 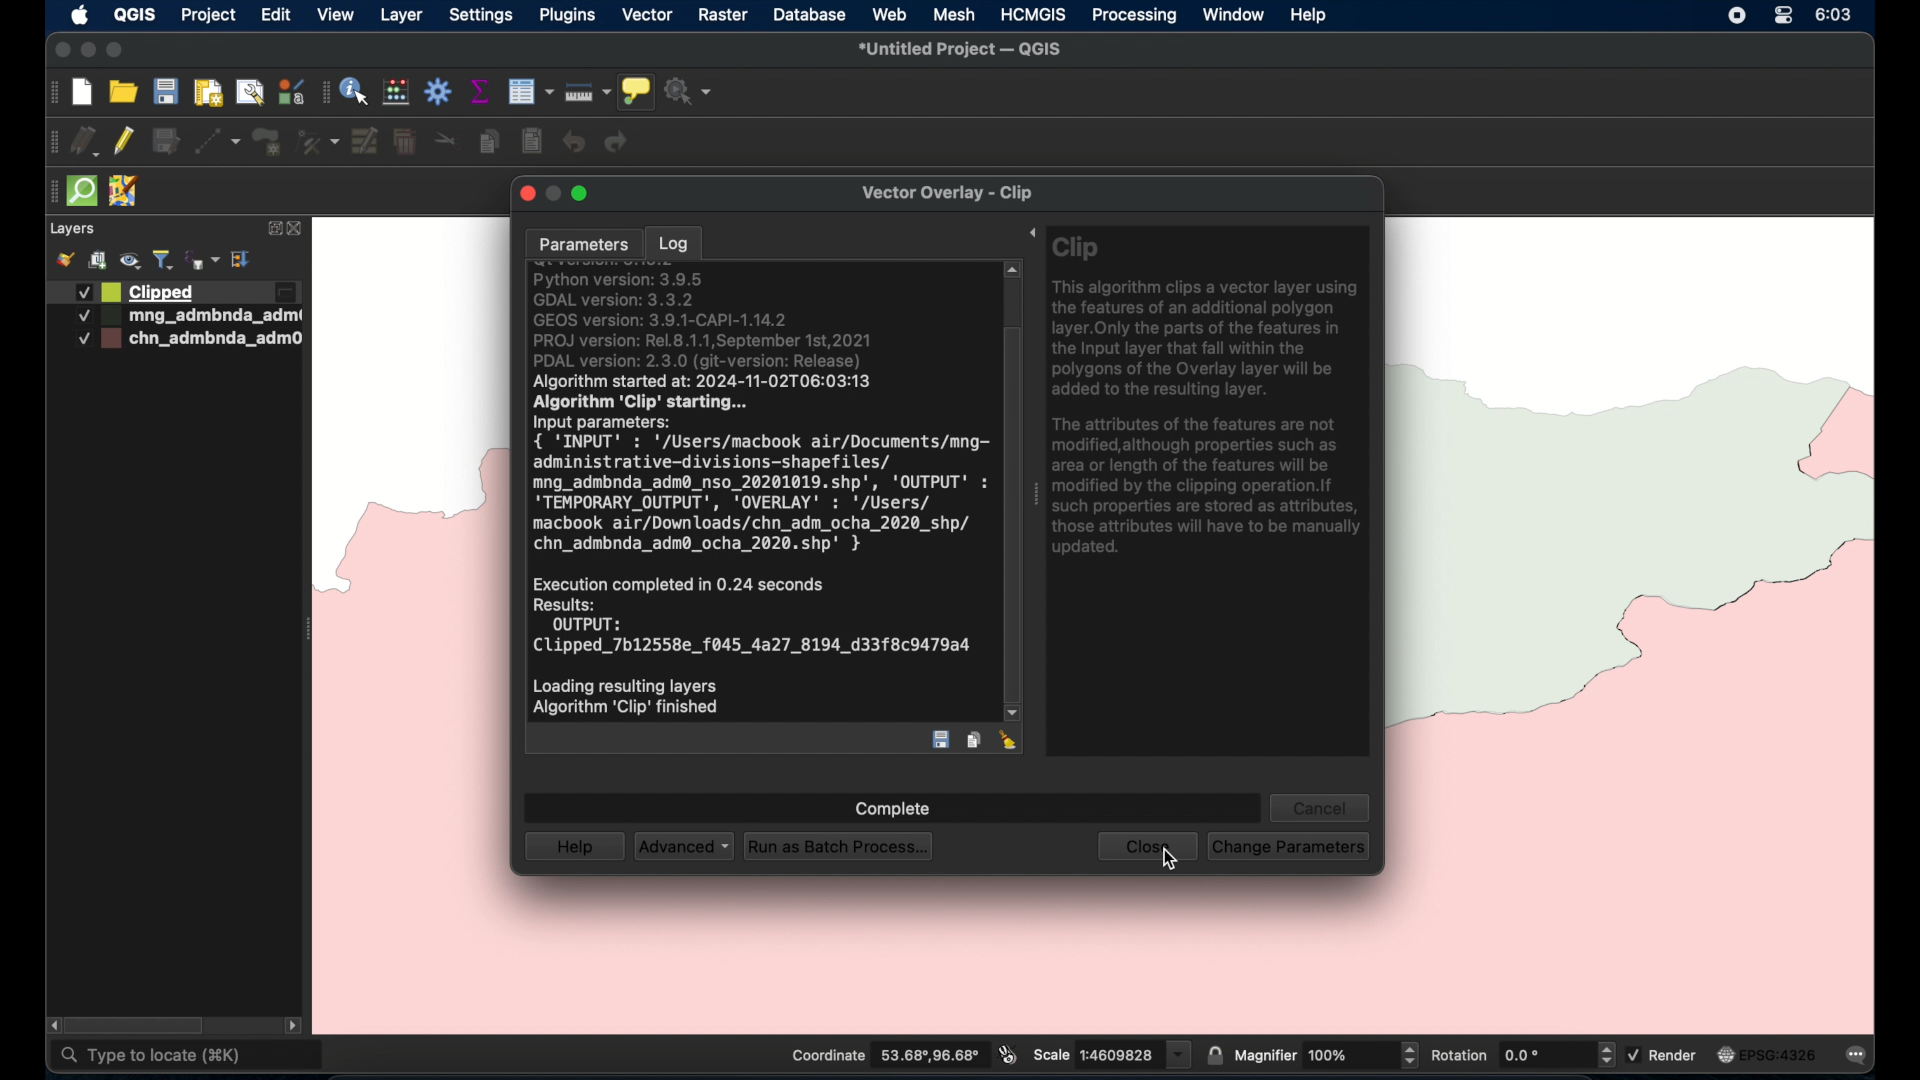 I want to click on project toolbar, so click(x=51, y=93).